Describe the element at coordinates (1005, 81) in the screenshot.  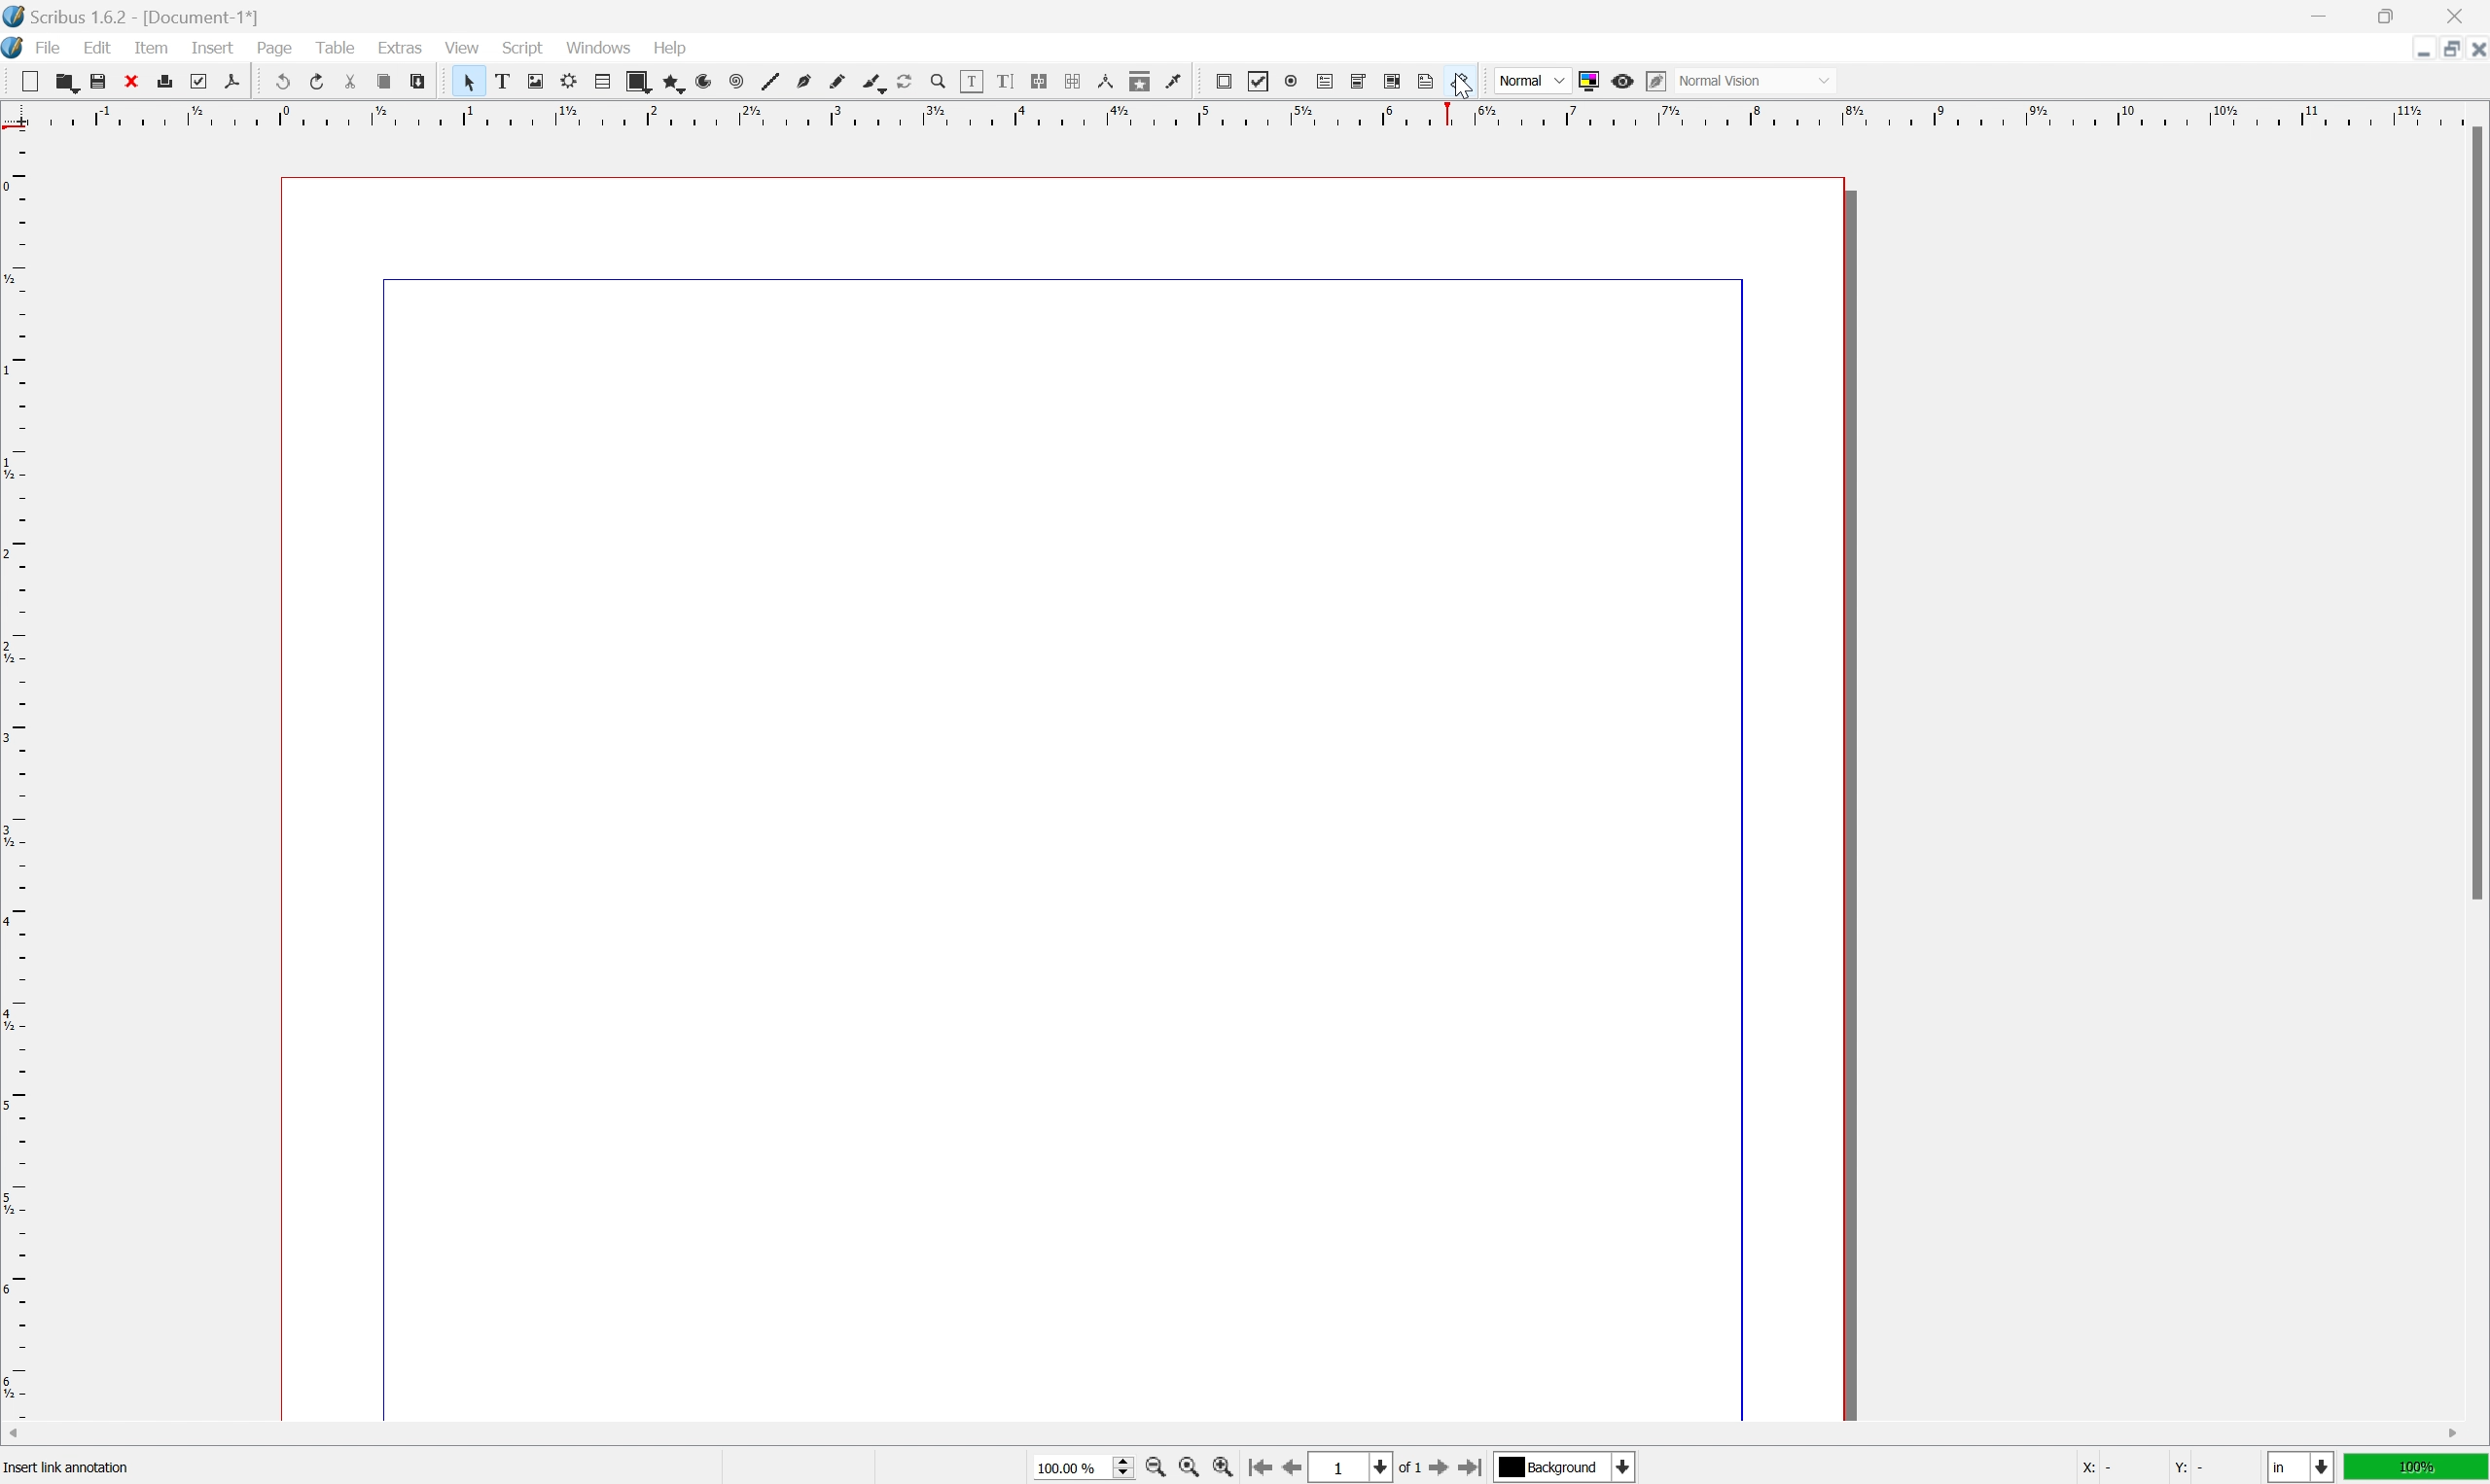
I see `edit text with story editor` at that location.